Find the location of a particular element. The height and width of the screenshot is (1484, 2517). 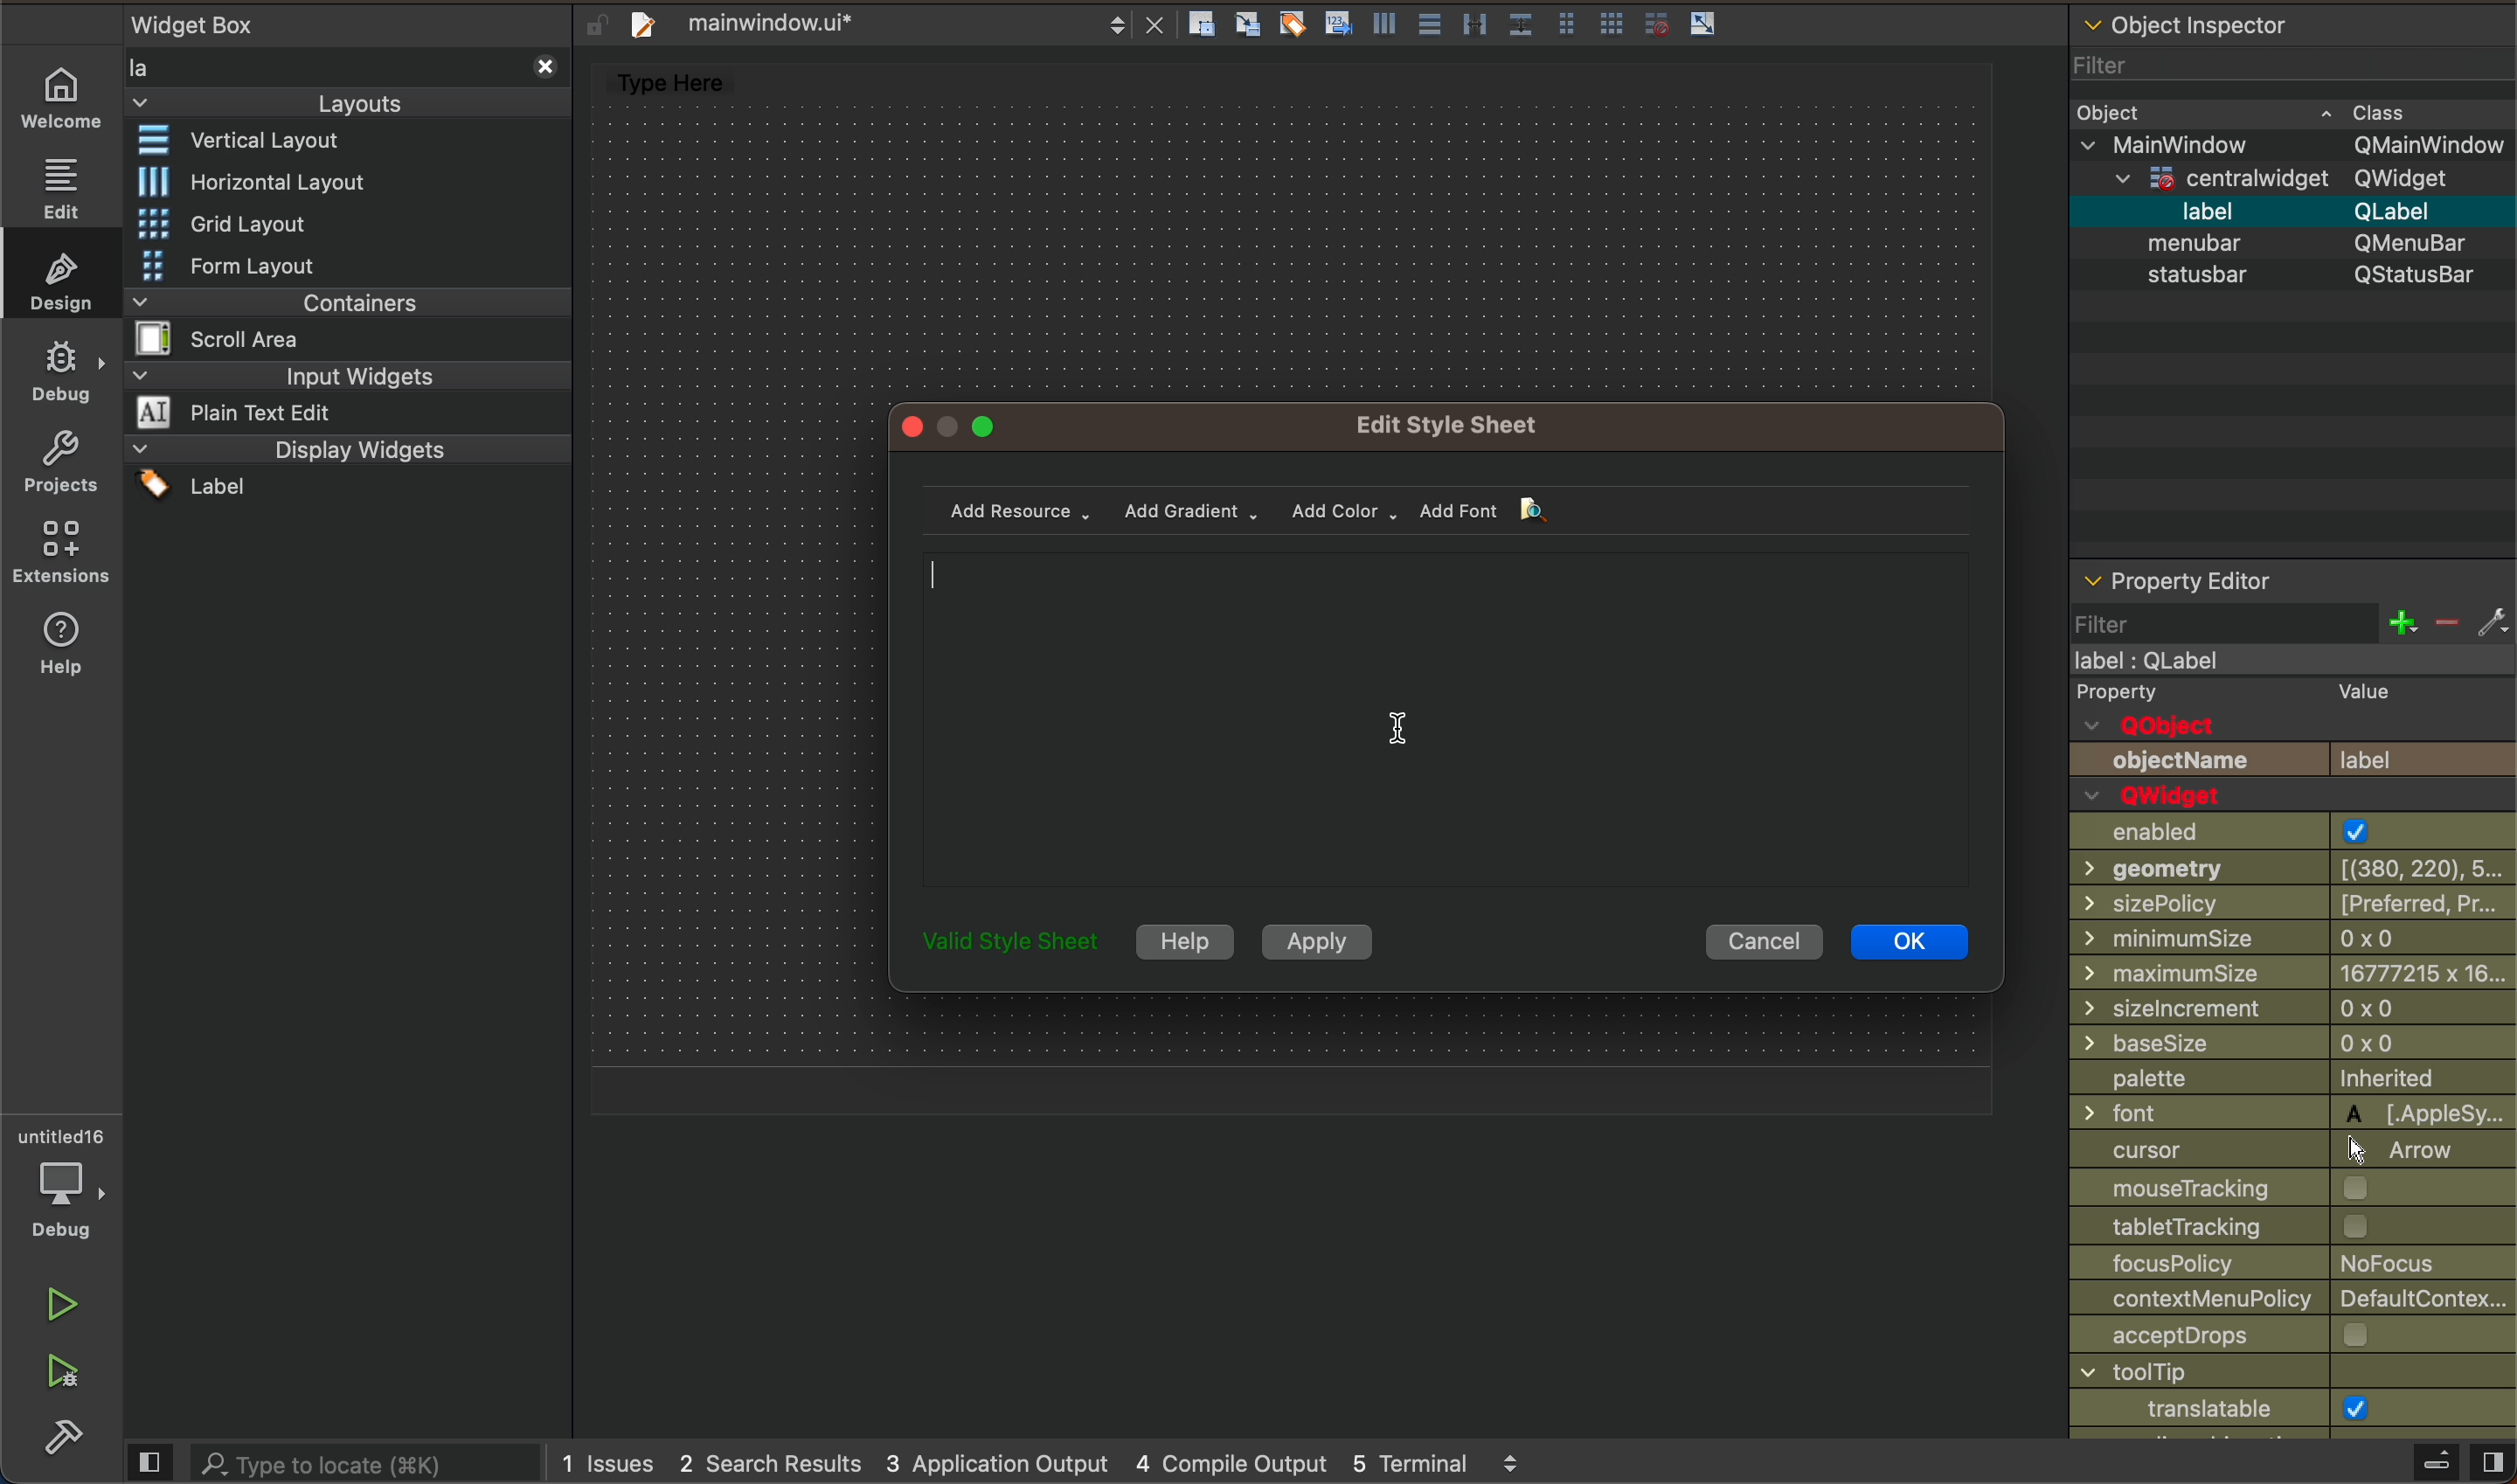

add resource is located at coordinates (1028, 511).